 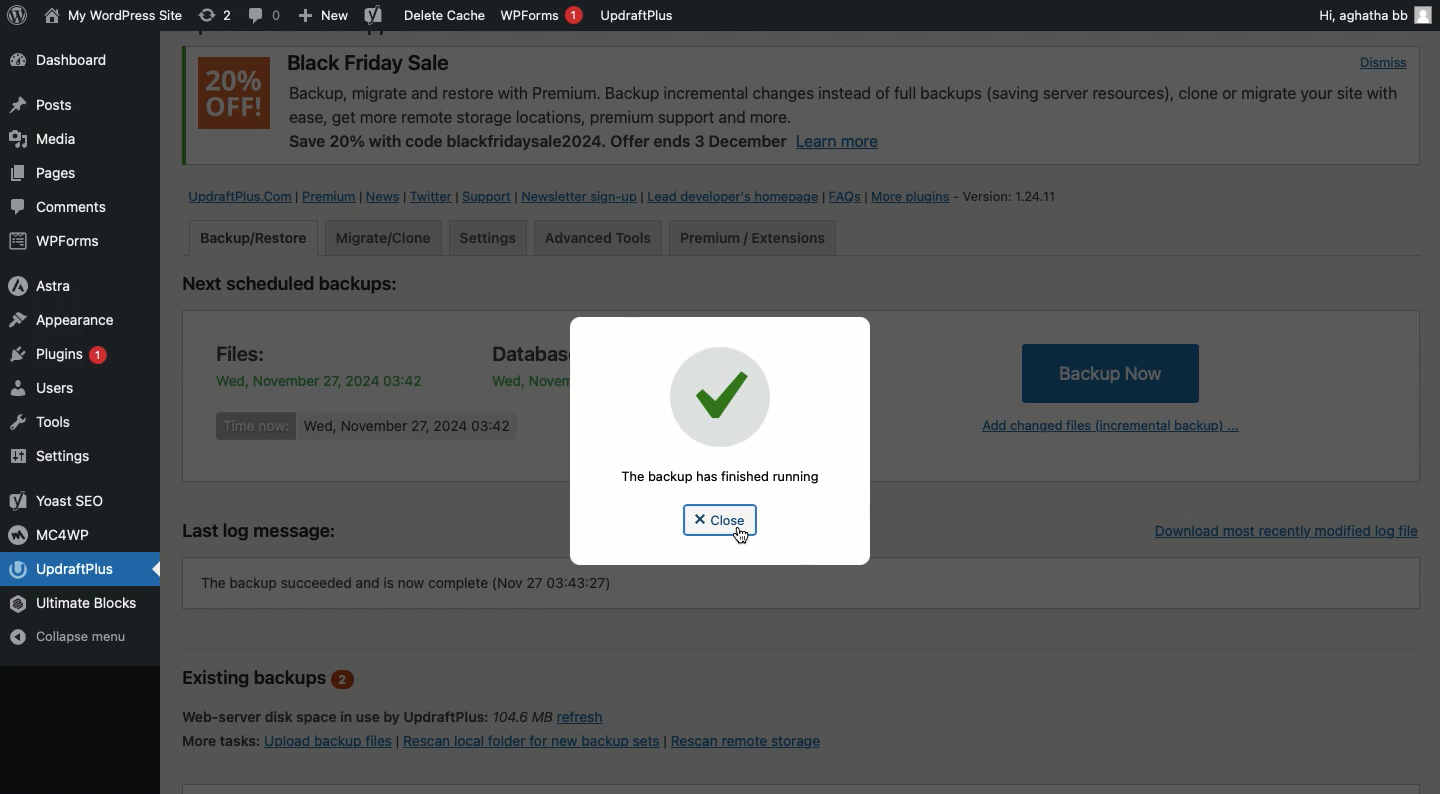 I want to click on Backup/Restore, so click(x=255, y=238).